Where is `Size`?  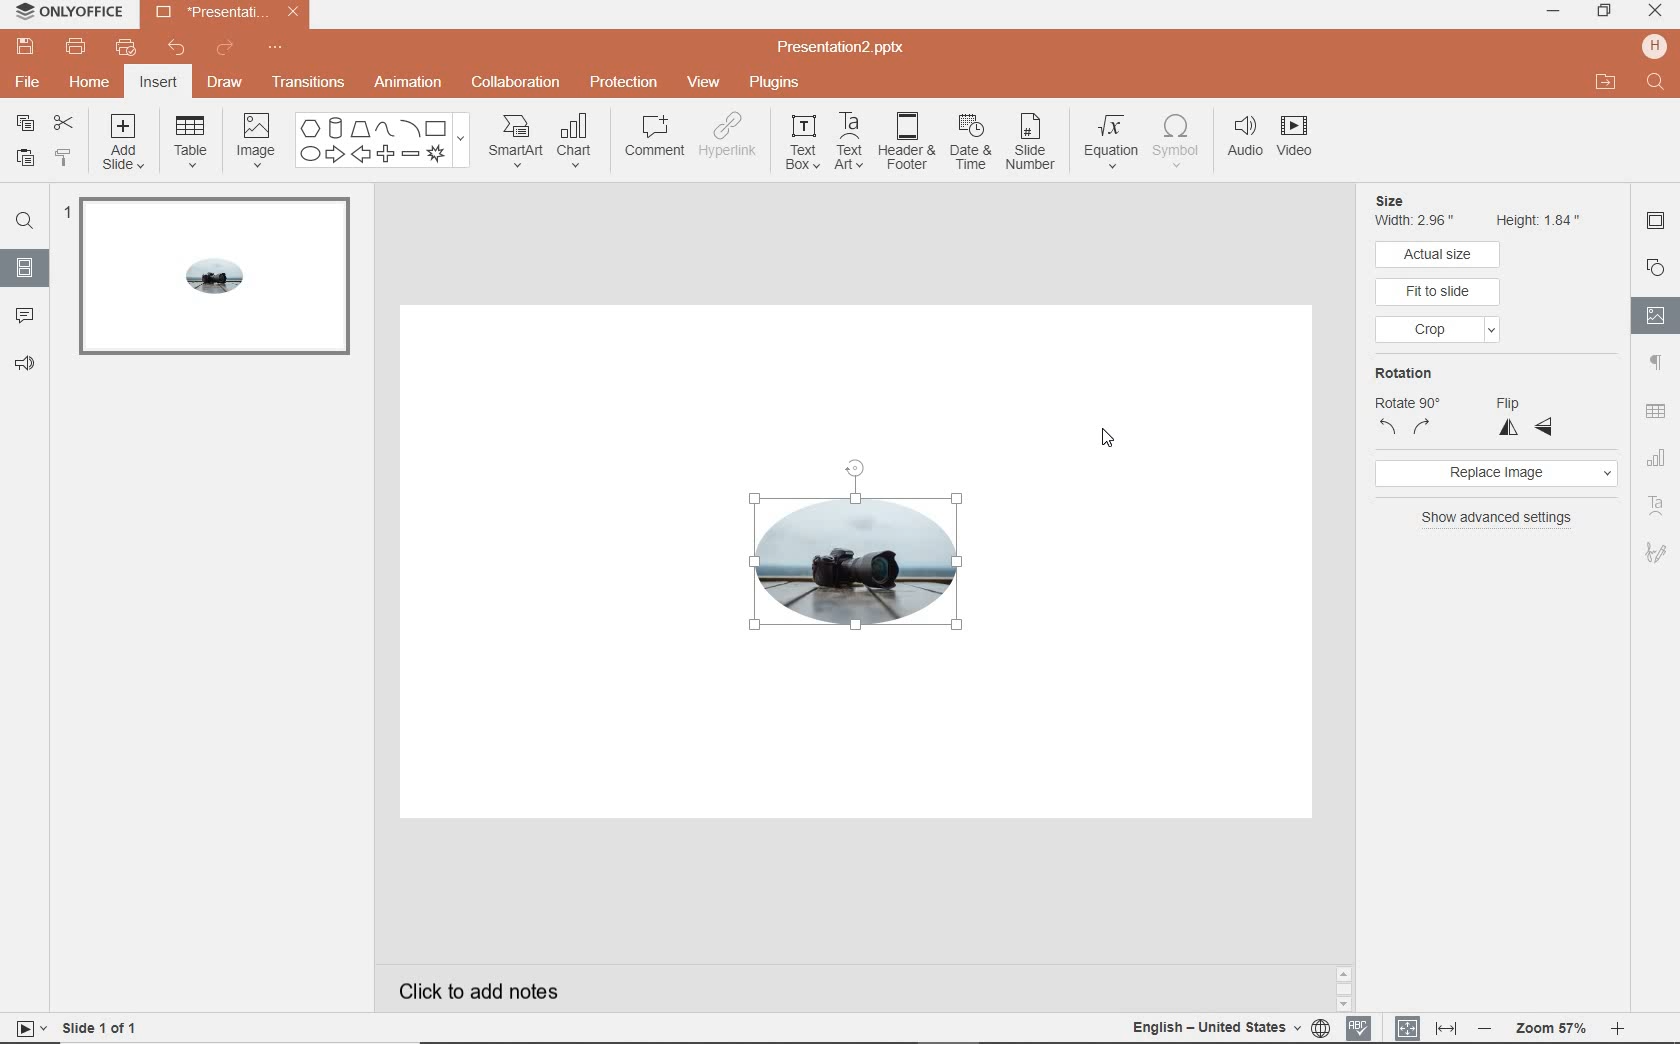 Size is located at coordinates (1414, 200).